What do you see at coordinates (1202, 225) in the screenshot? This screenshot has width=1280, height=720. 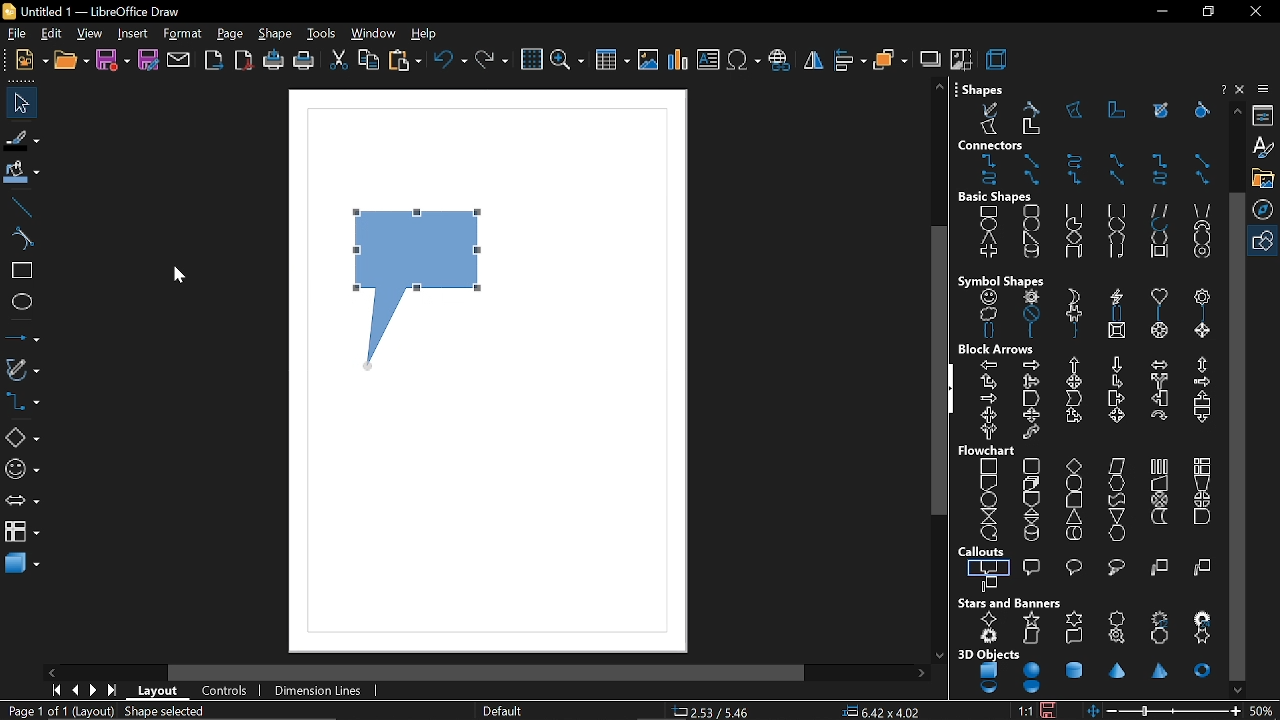 I see `block arc` at bounding box center [1202, 225].